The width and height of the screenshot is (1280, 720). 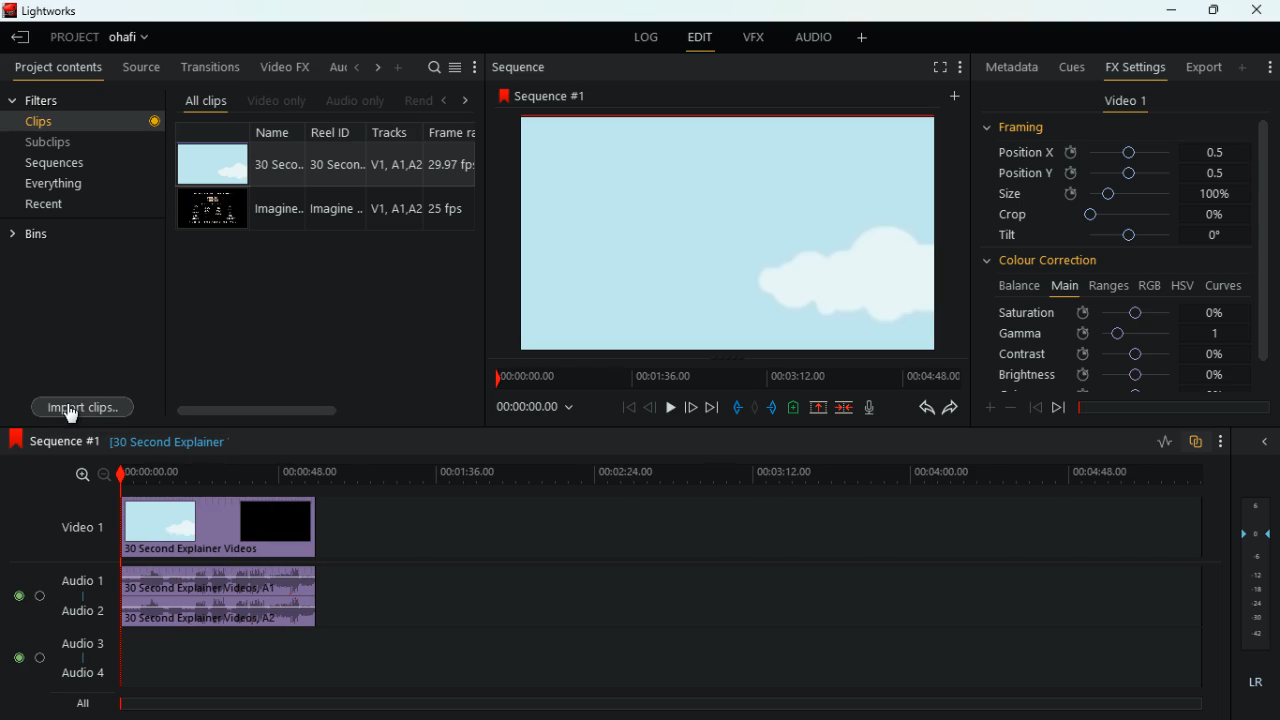 What do you see at coordinates (66, 206) in the screenshot?
I see `recent` at bounding box center [66, 206].